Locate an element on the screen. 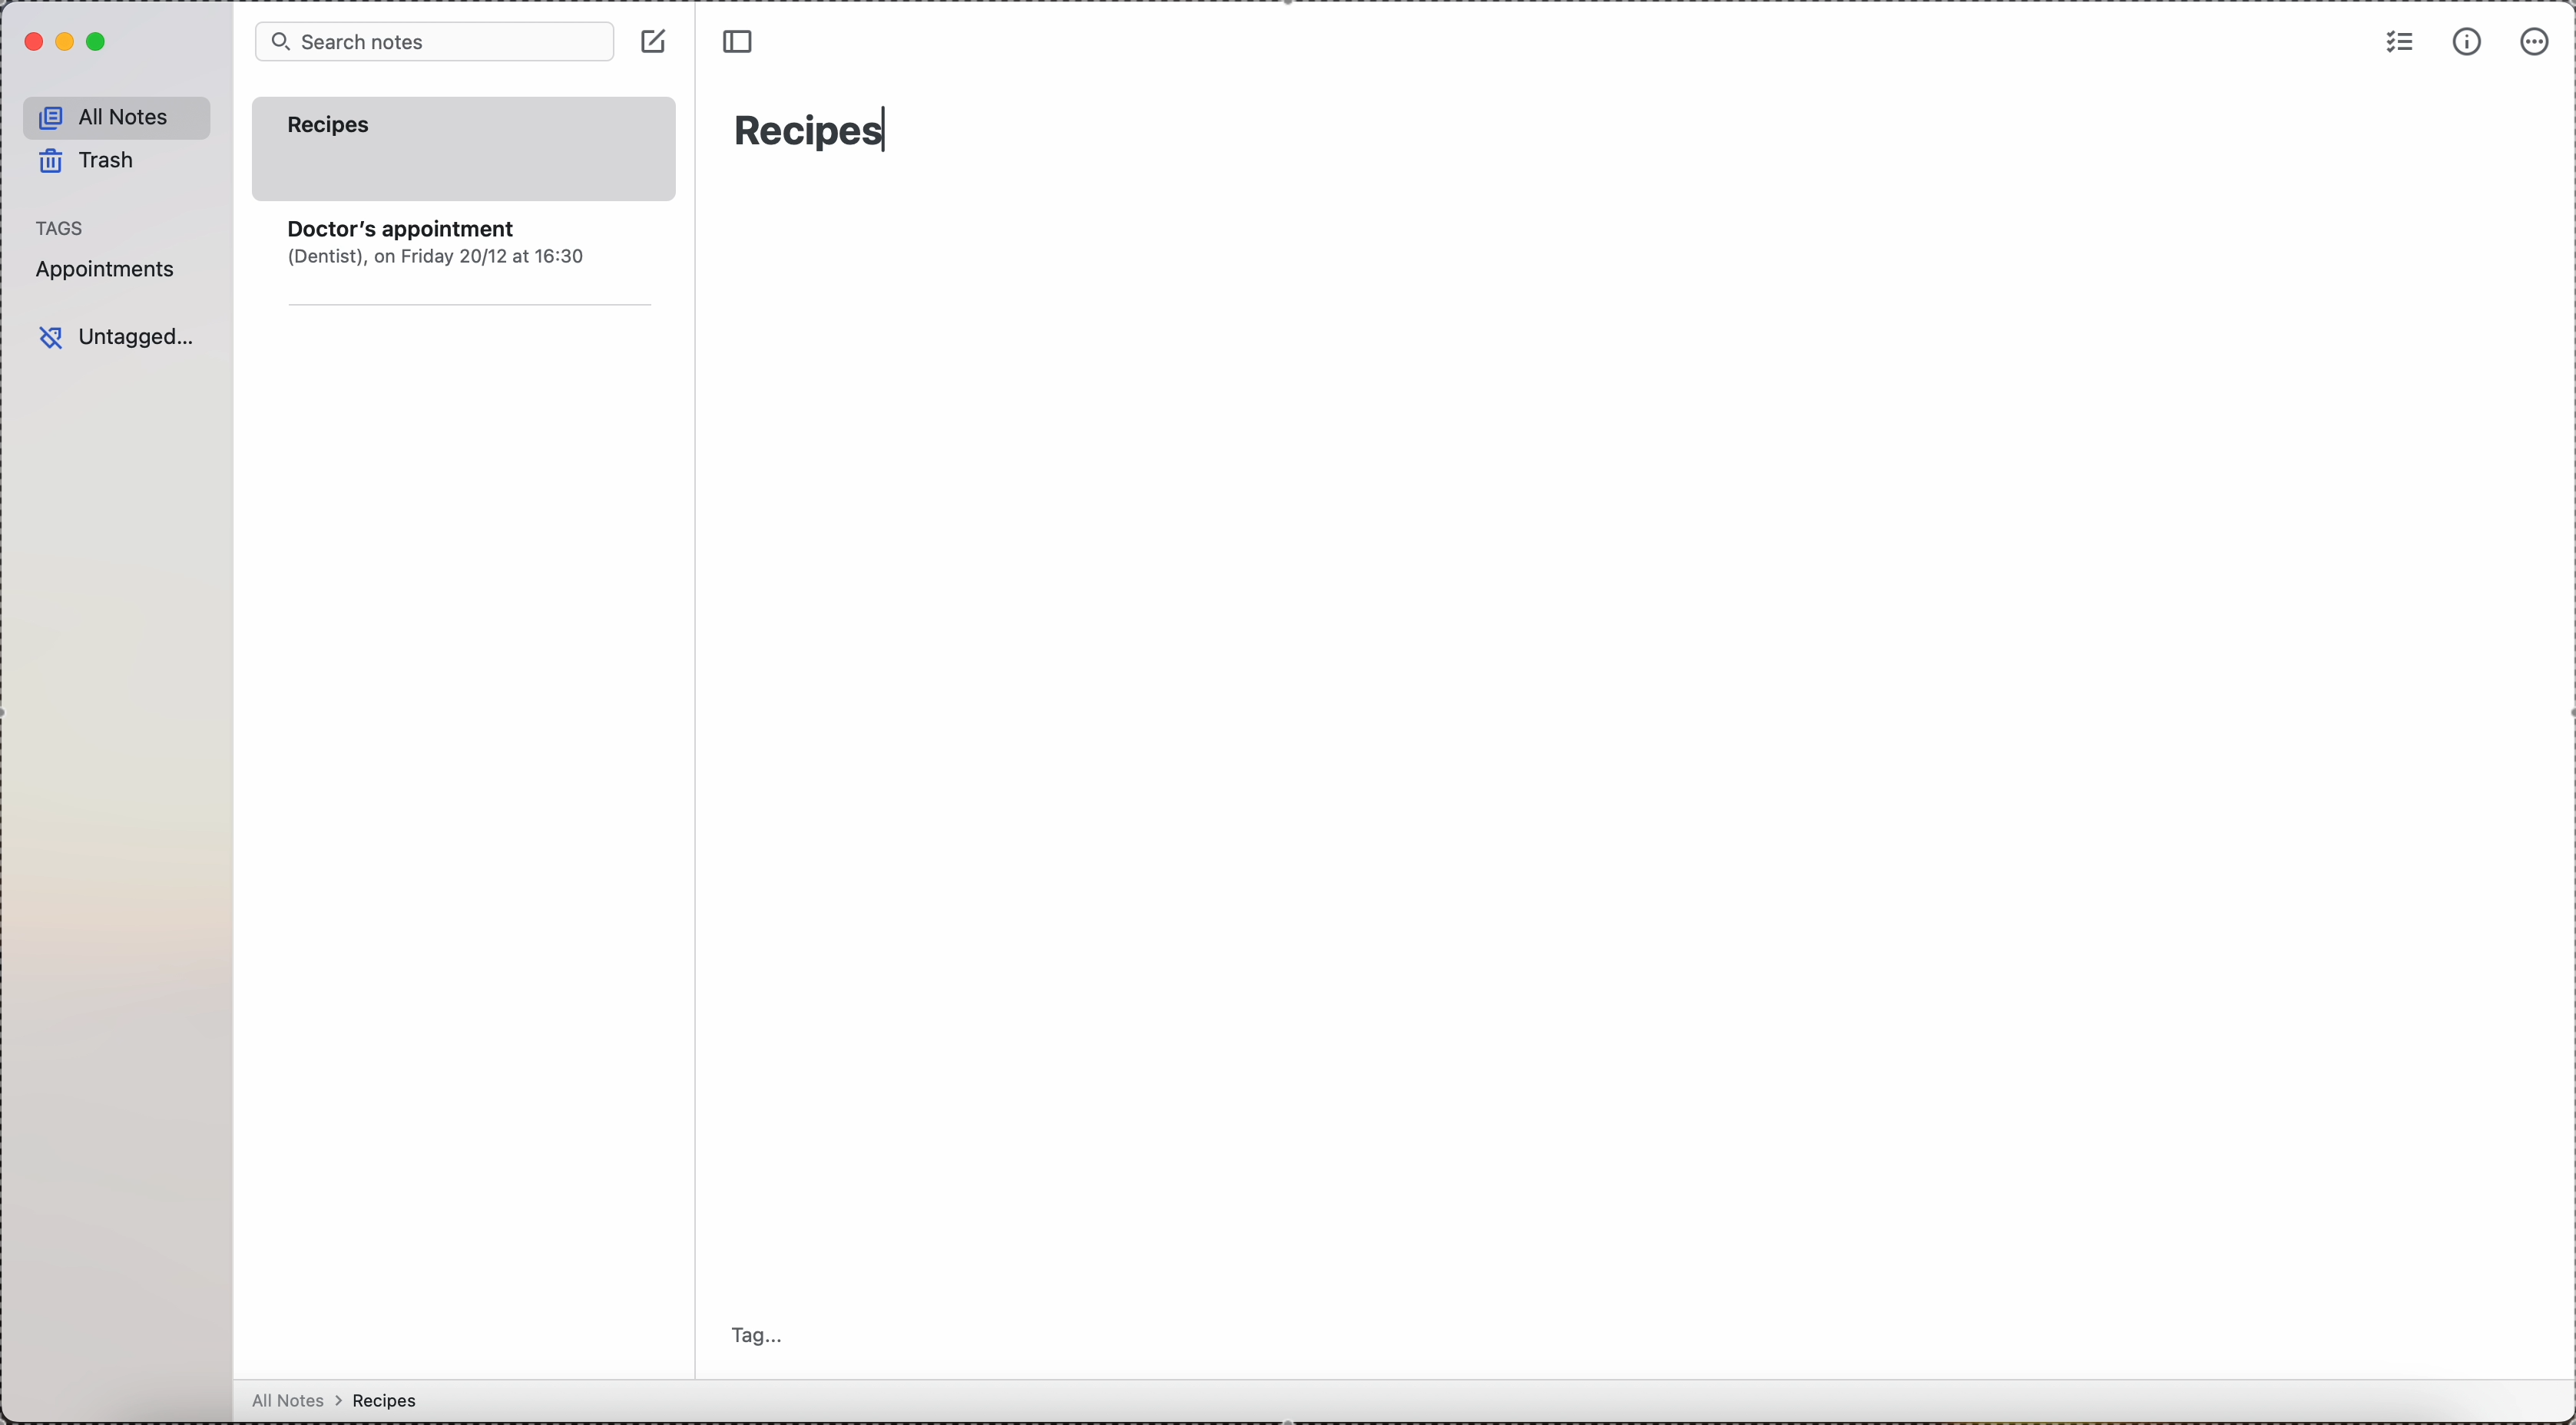  recipes note is located at coordinates (464, 150).